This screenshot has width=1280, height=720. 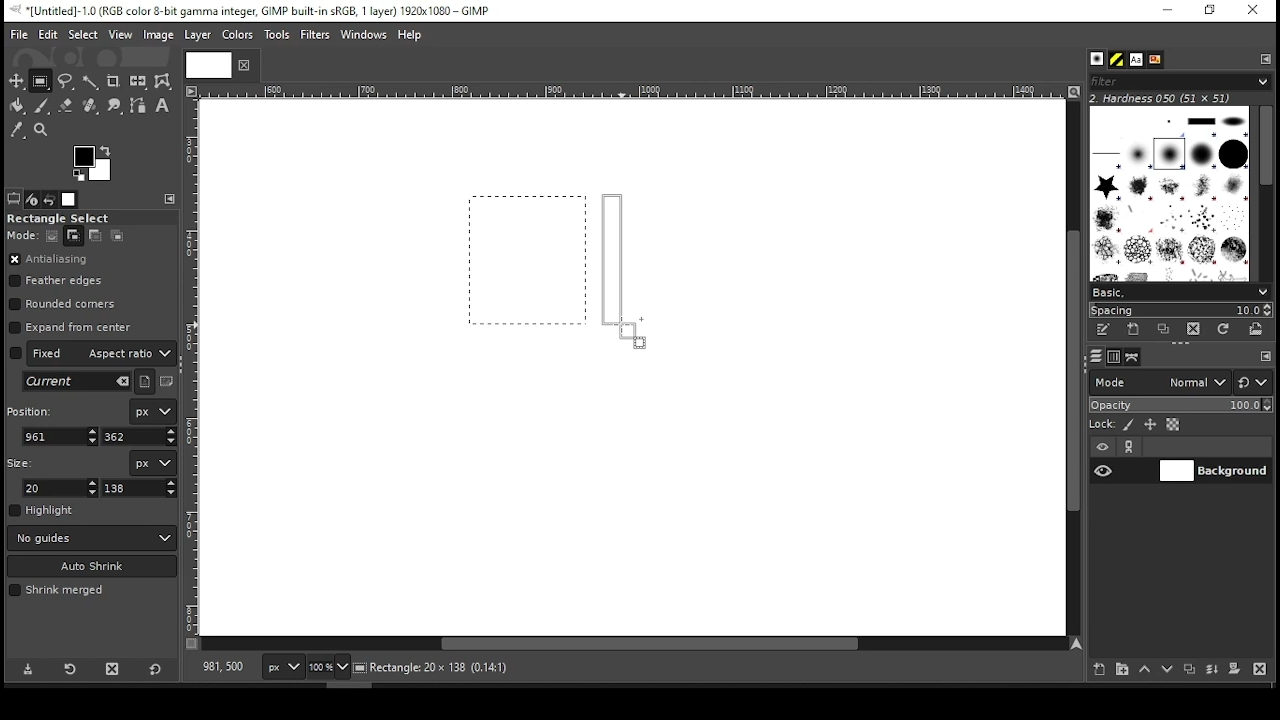 I want to click on move layer one step down, so click(x=1168, y=671).